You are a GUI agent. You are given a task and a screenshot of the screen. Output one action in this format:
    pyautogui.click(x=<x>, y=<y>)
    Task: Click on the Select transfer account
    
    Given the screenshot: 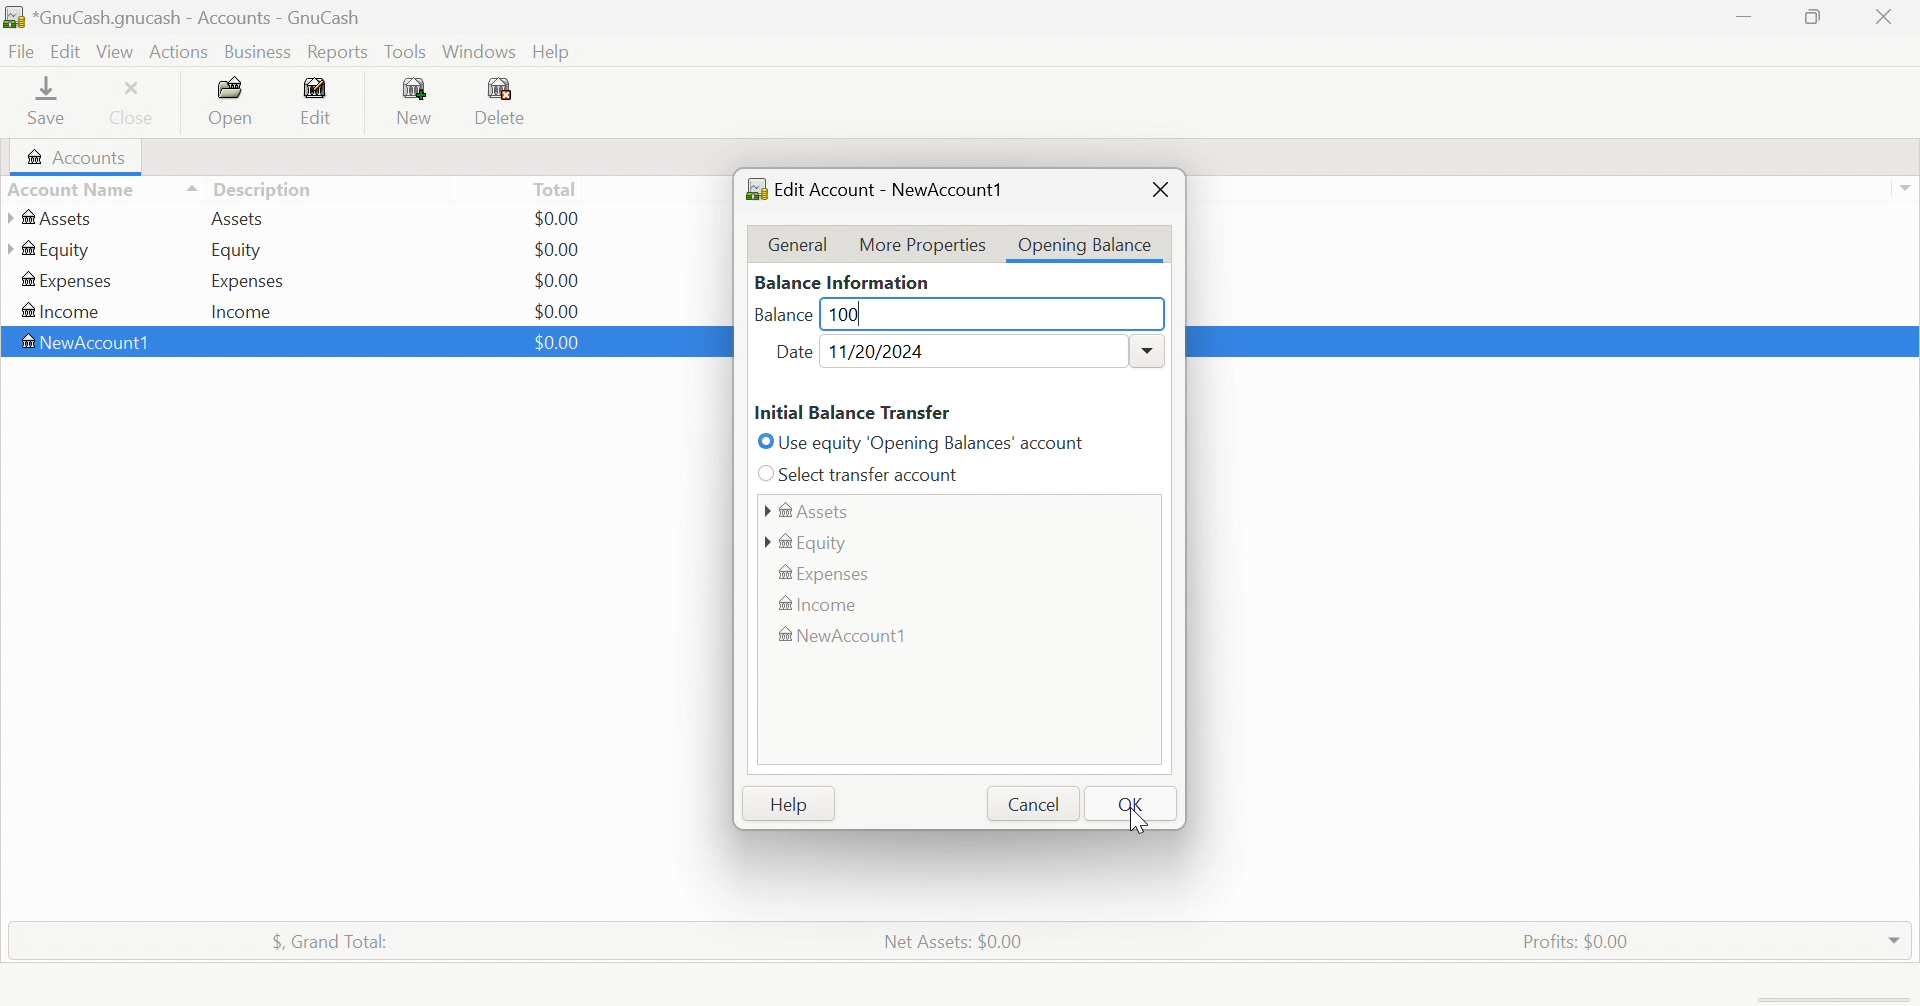 What is the action you would take?
    pyautogui.click(x=864, y=474)
    